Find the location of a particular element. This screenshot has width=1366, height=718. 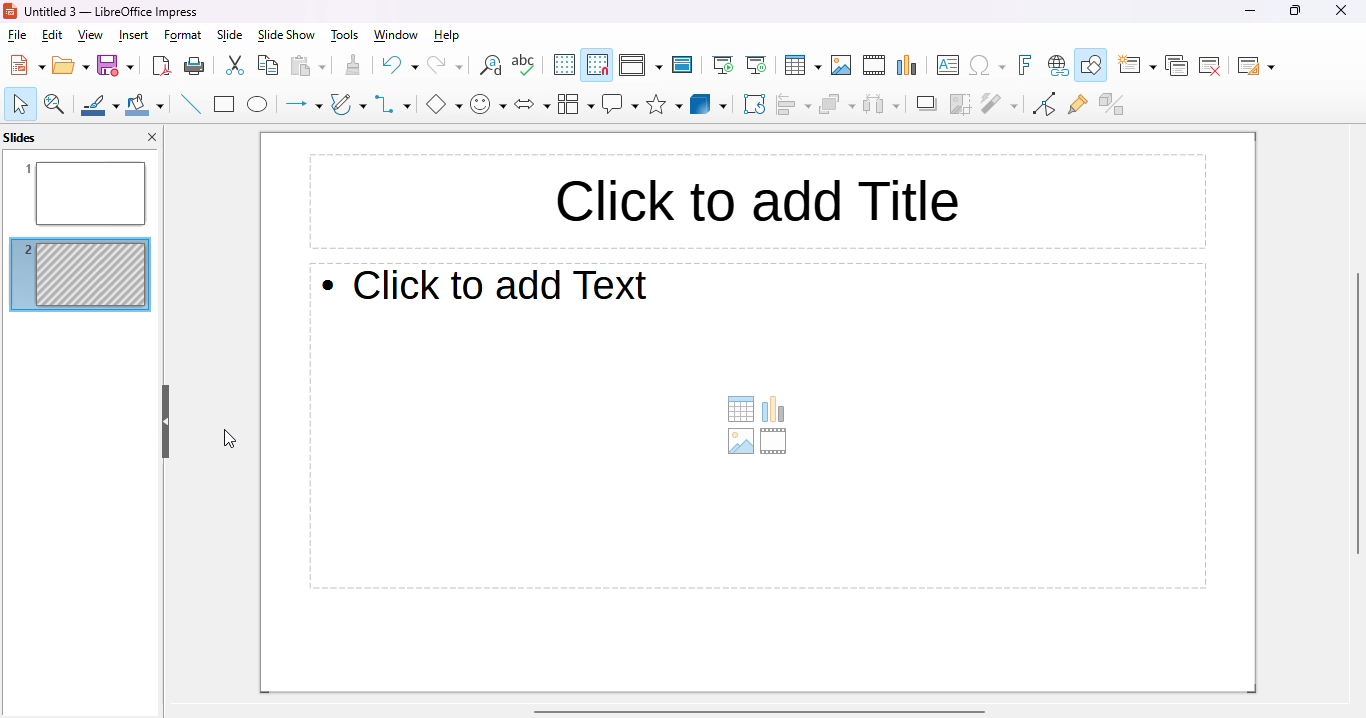

stars and banners is located at coordinates (663, 105).